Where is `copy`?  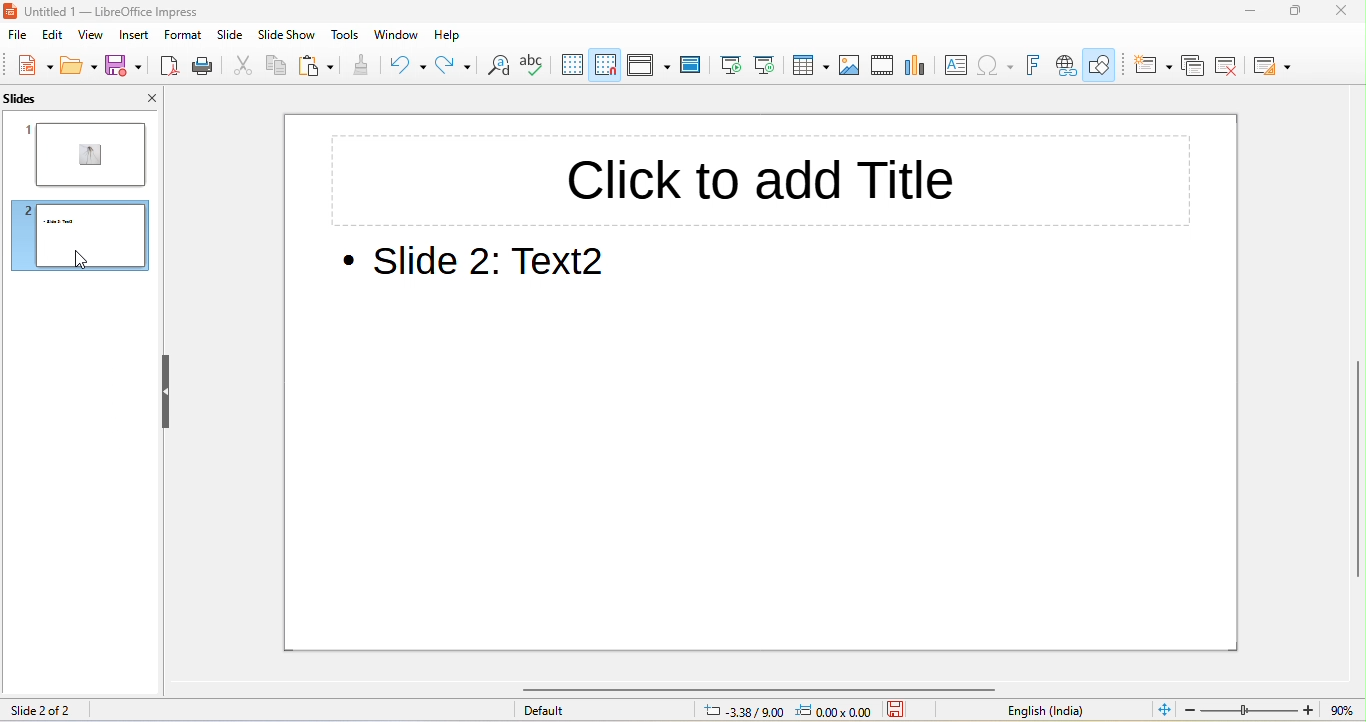
copy is located at coordinates (278, 65).